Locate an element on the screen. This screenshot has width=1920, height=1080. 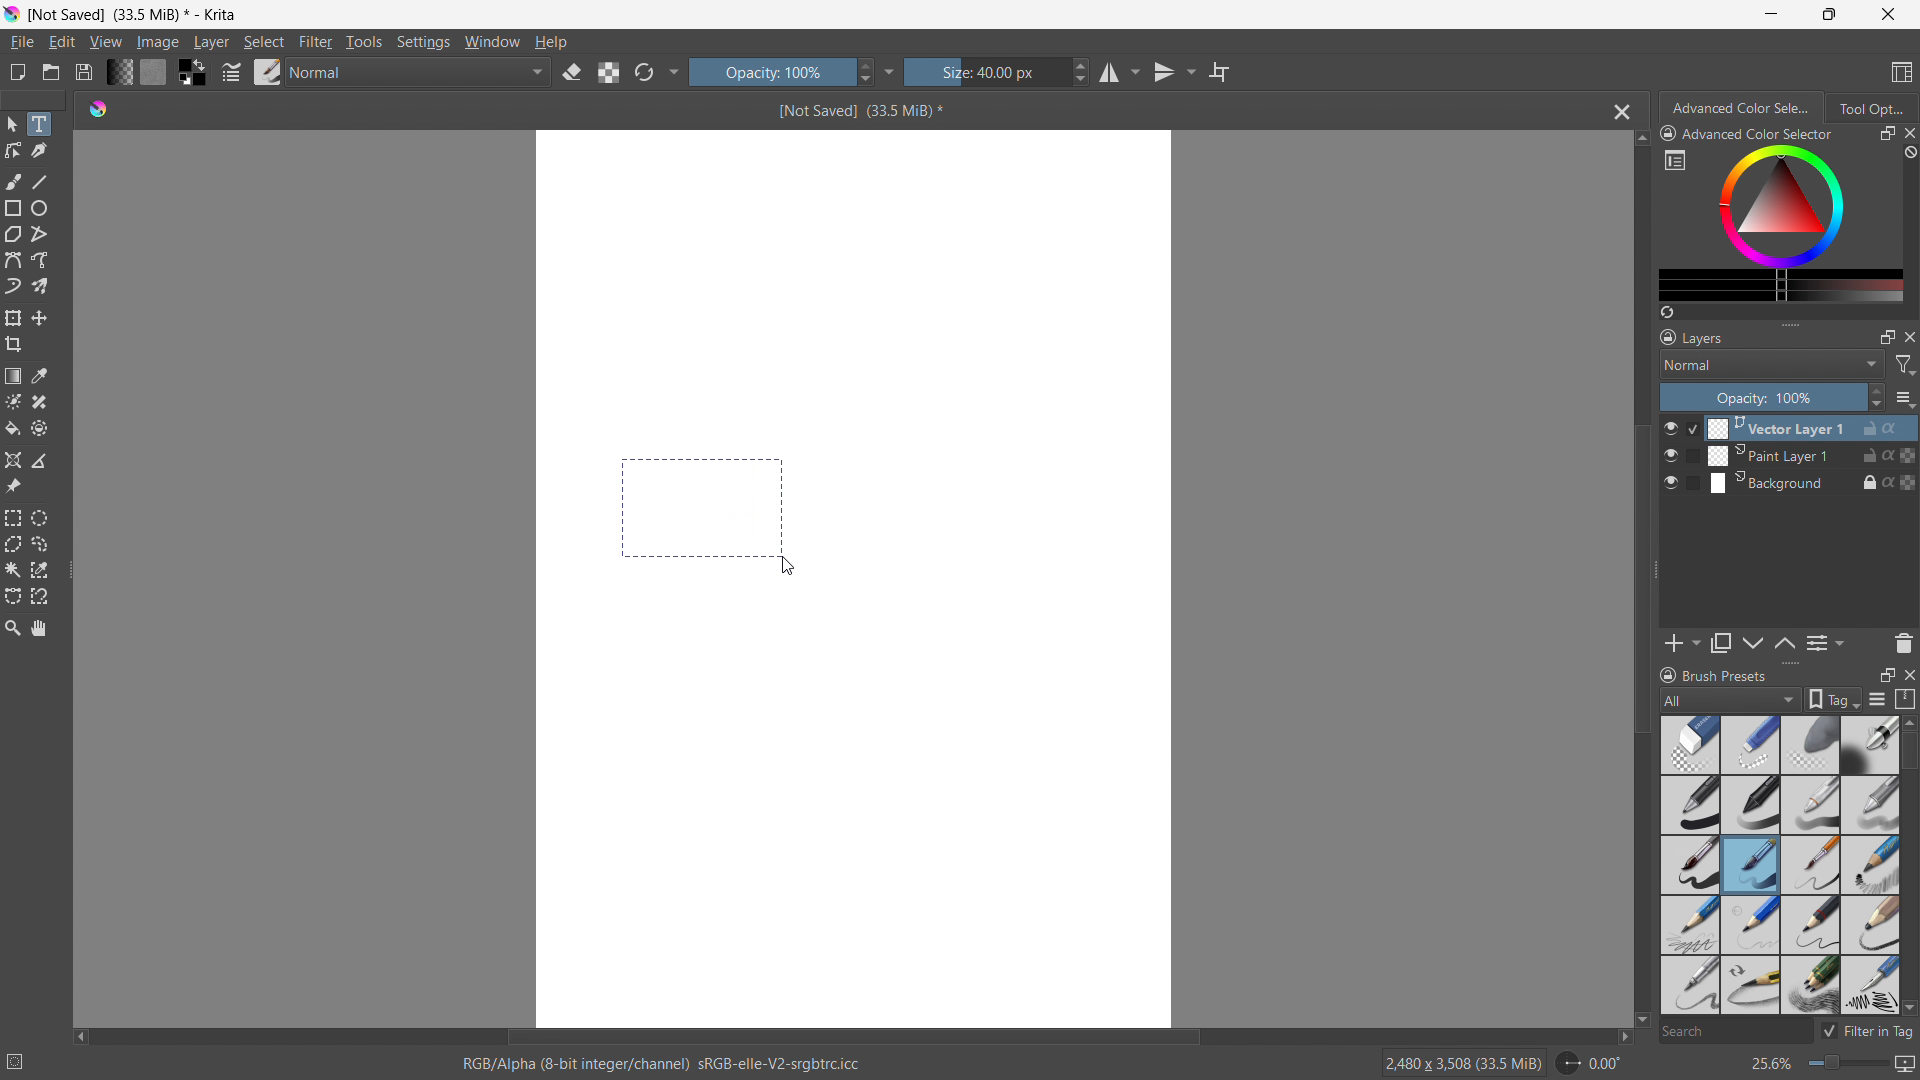
polygonal selection tool is located at coordinates (13, 544).